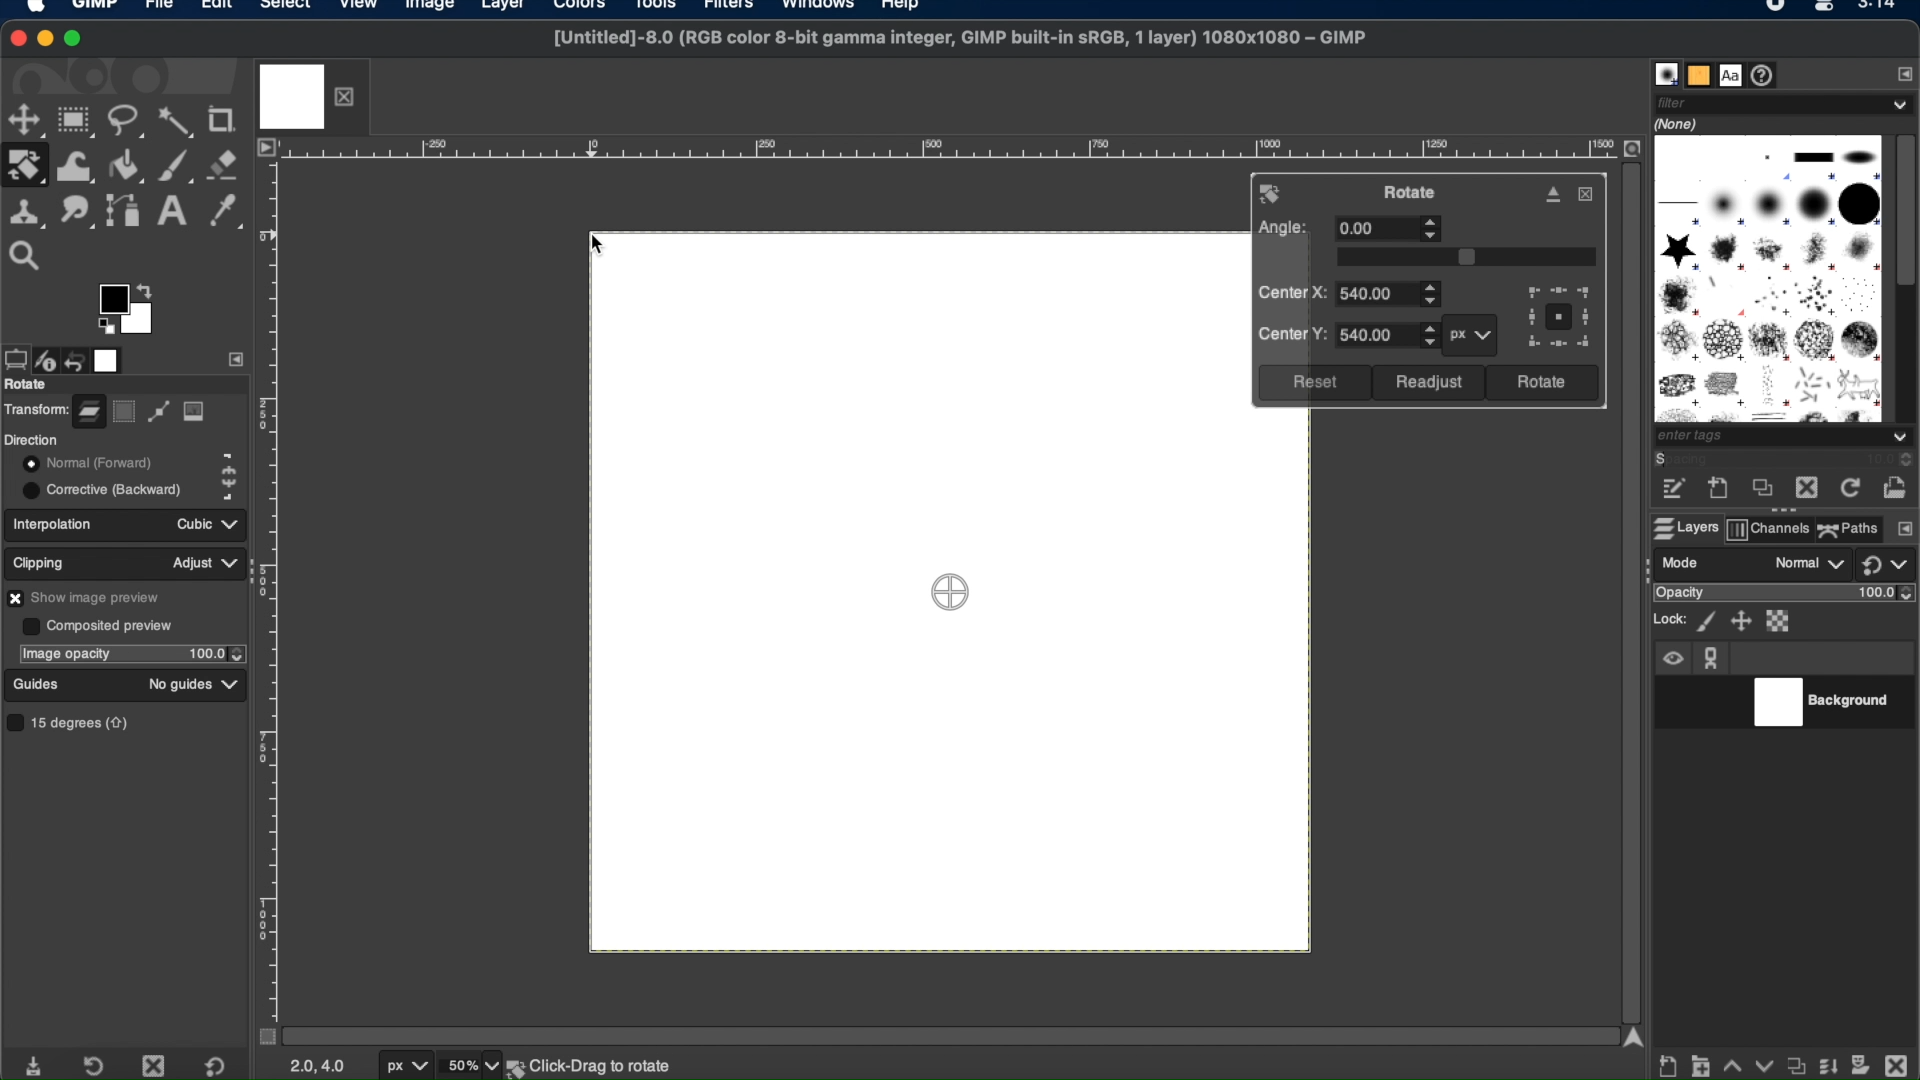 The height and width of the screenshot is (1080, 1920). What do you see at coordinates (226, 212) in the screenshot?
I see `color picker tool` at bounding box center [226, 212].